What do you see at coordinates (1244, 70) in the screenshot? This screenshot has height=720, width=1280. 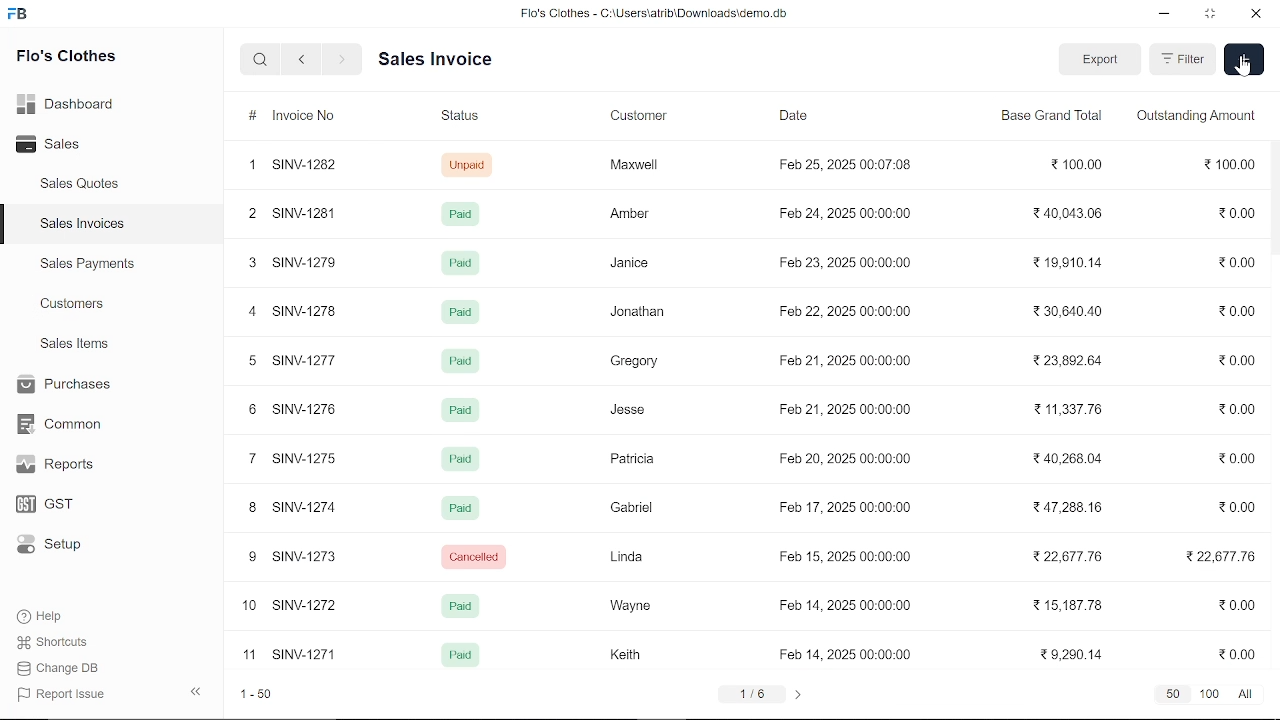 I see `cursor` at bounding box center [1244, 70].